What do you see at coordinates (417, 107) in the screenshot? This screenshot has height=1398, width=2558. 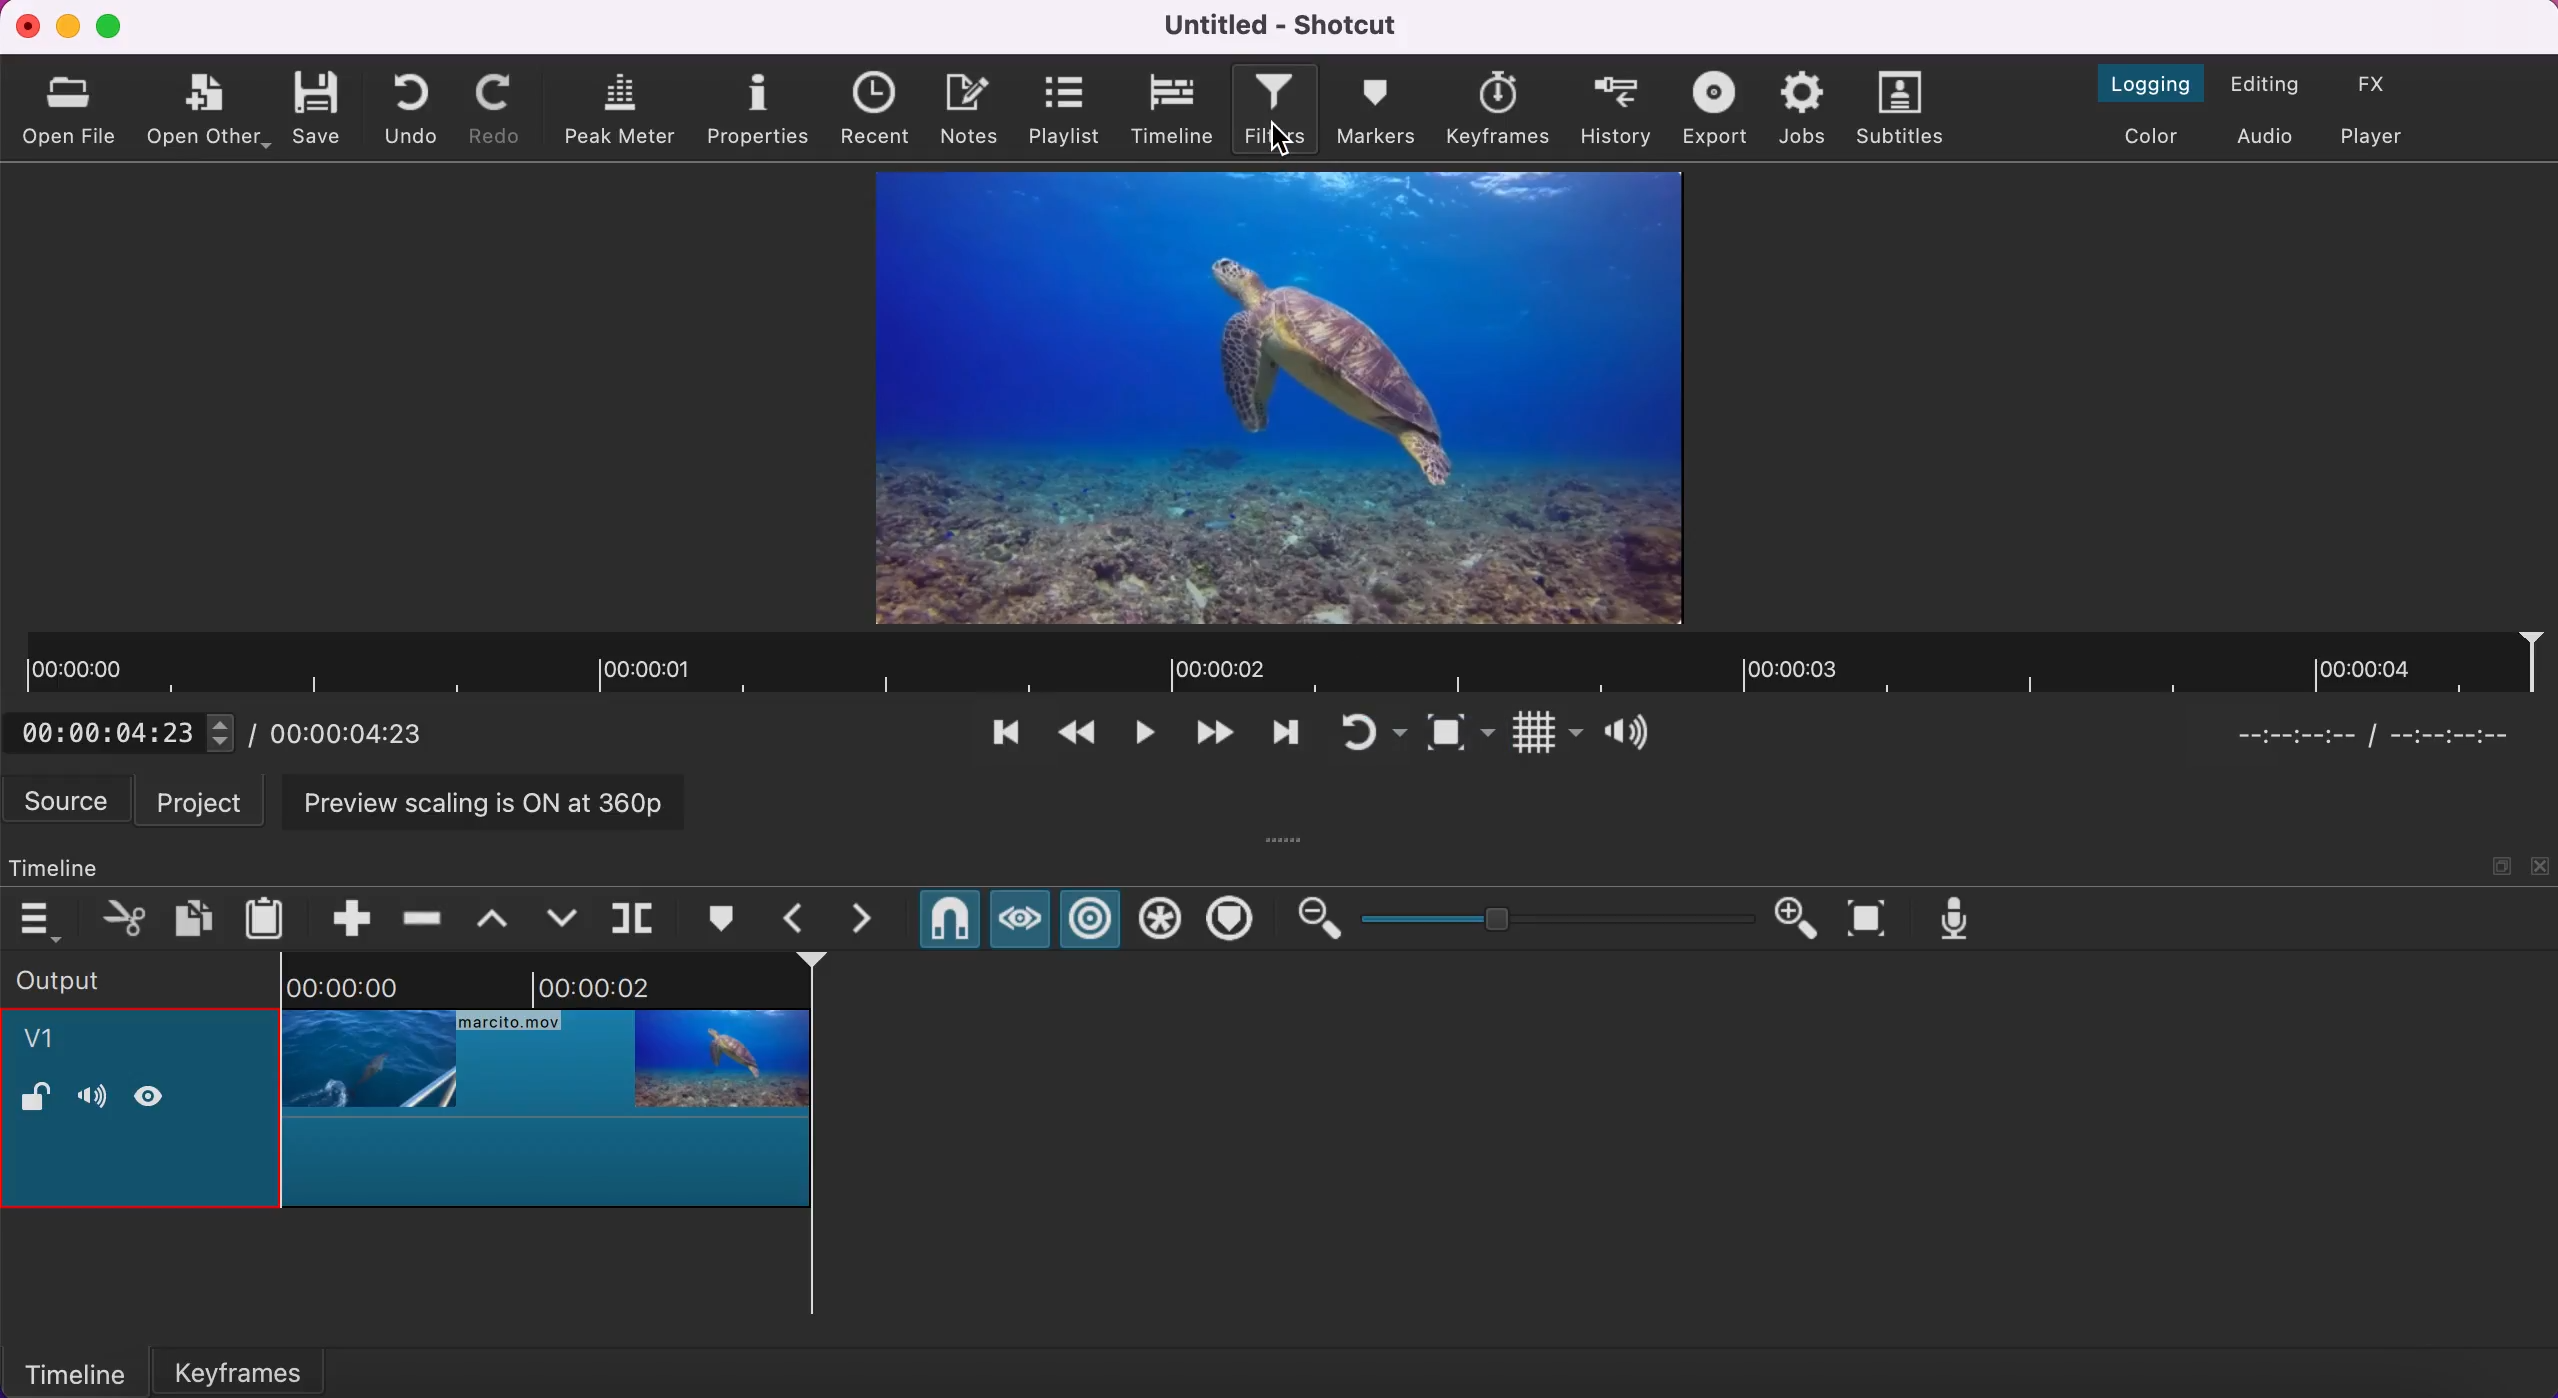 I see `undo` at bounding box center [417, 107].